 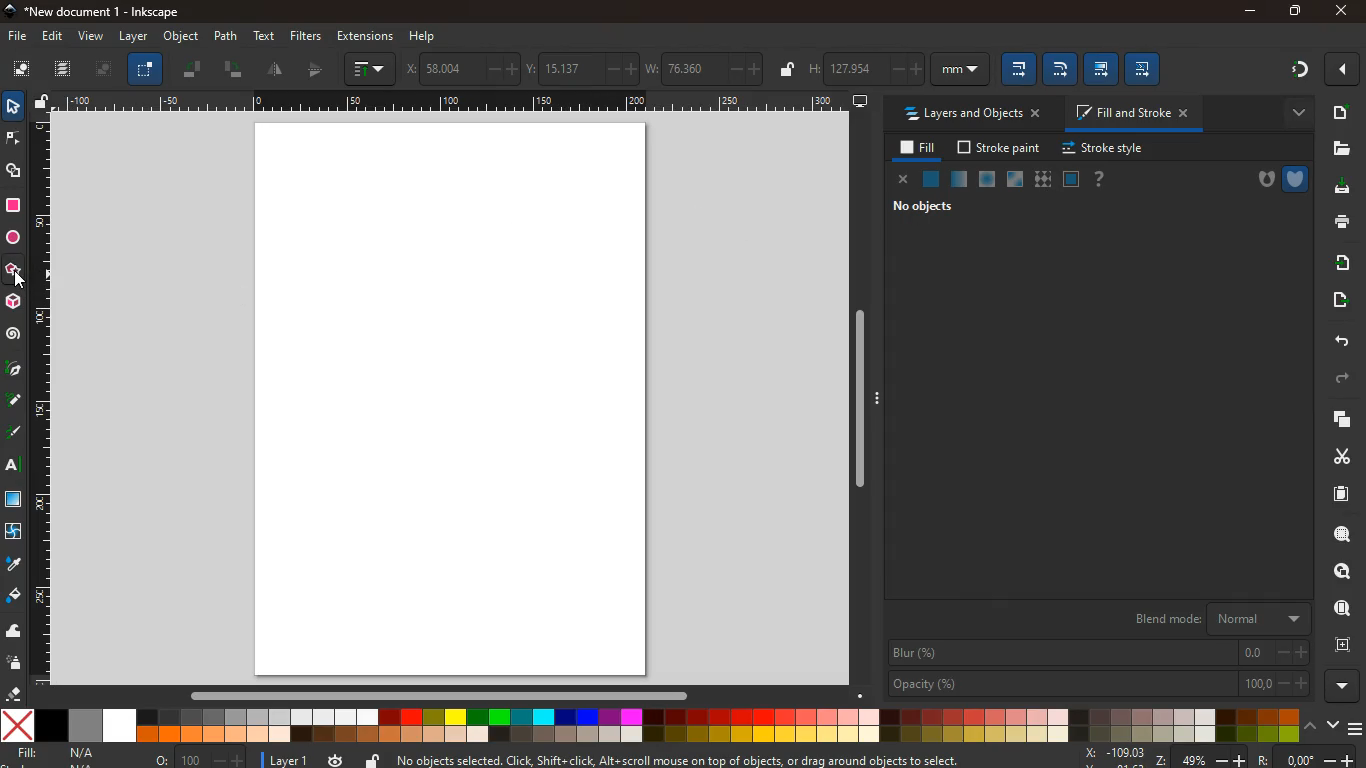 What do you see at coordinates (13, 501) in the screenshot?
I see `square` at bounding box center [13, 501].